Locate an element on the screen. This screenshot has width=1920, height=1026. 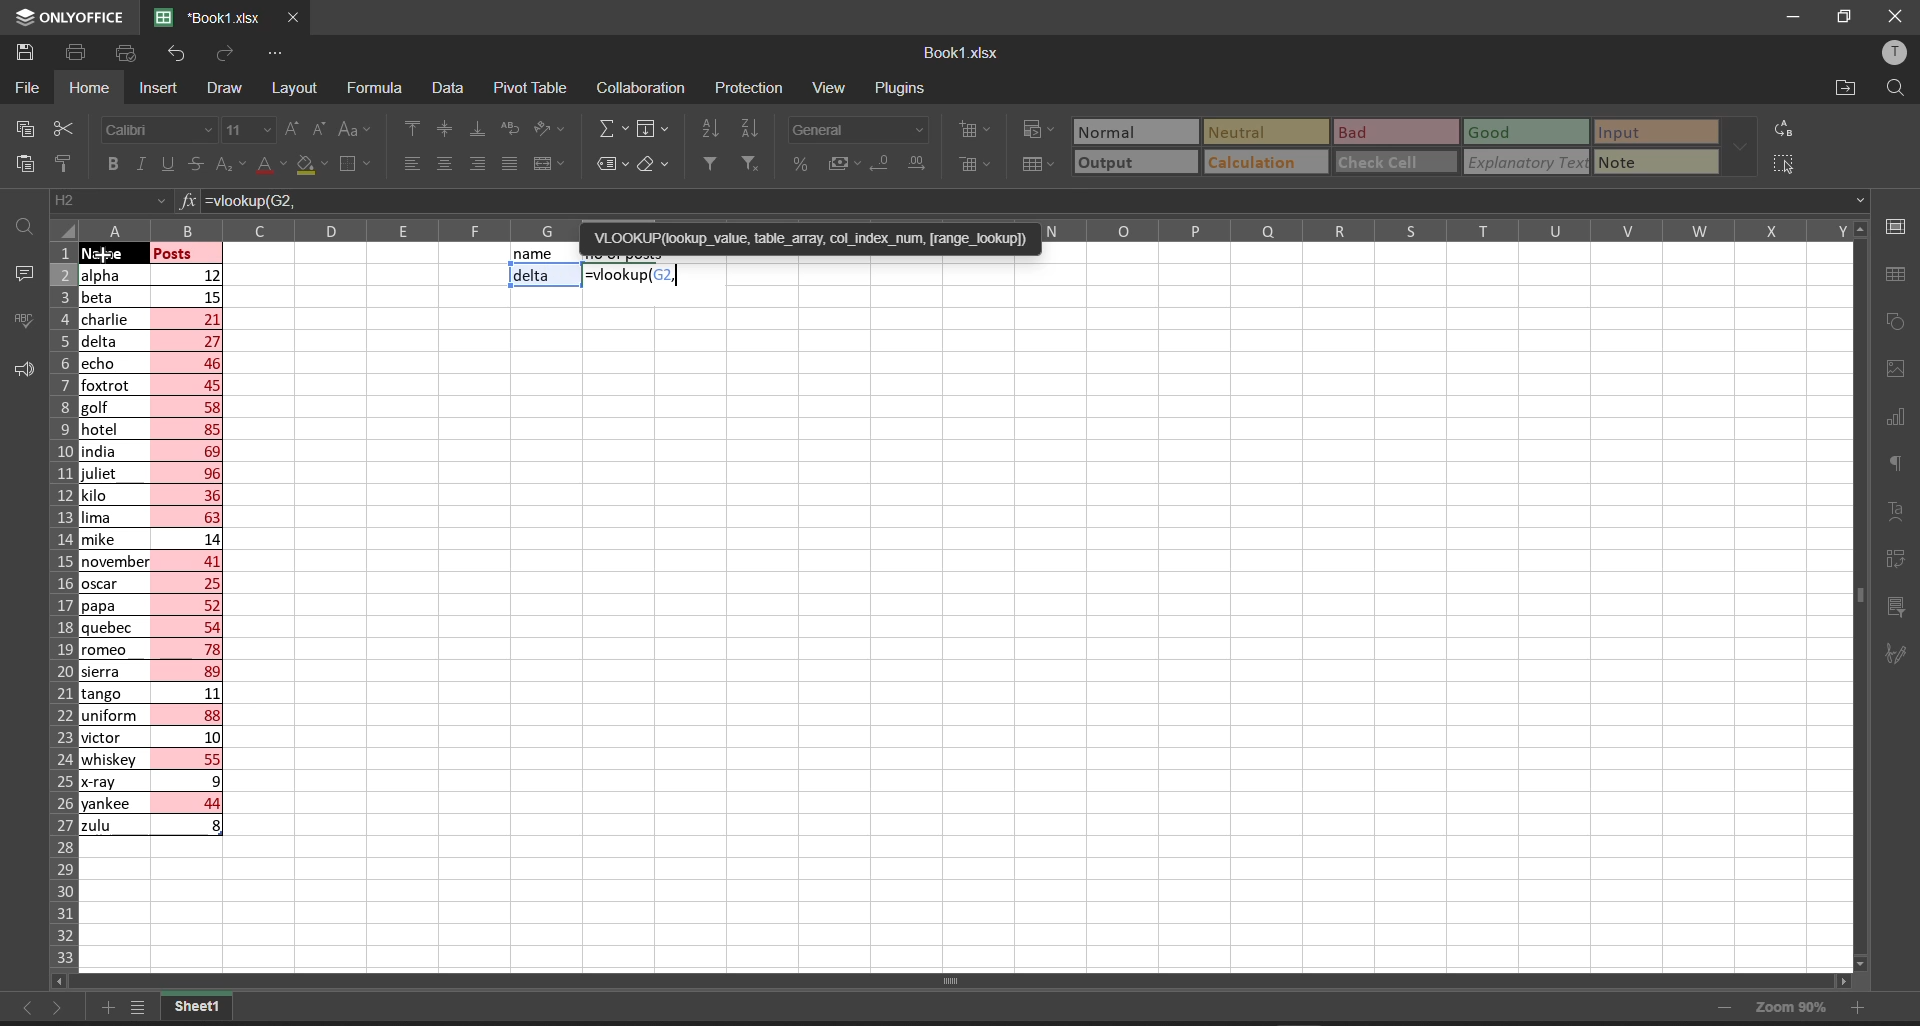
select all is located at coordinates (1782, 162).